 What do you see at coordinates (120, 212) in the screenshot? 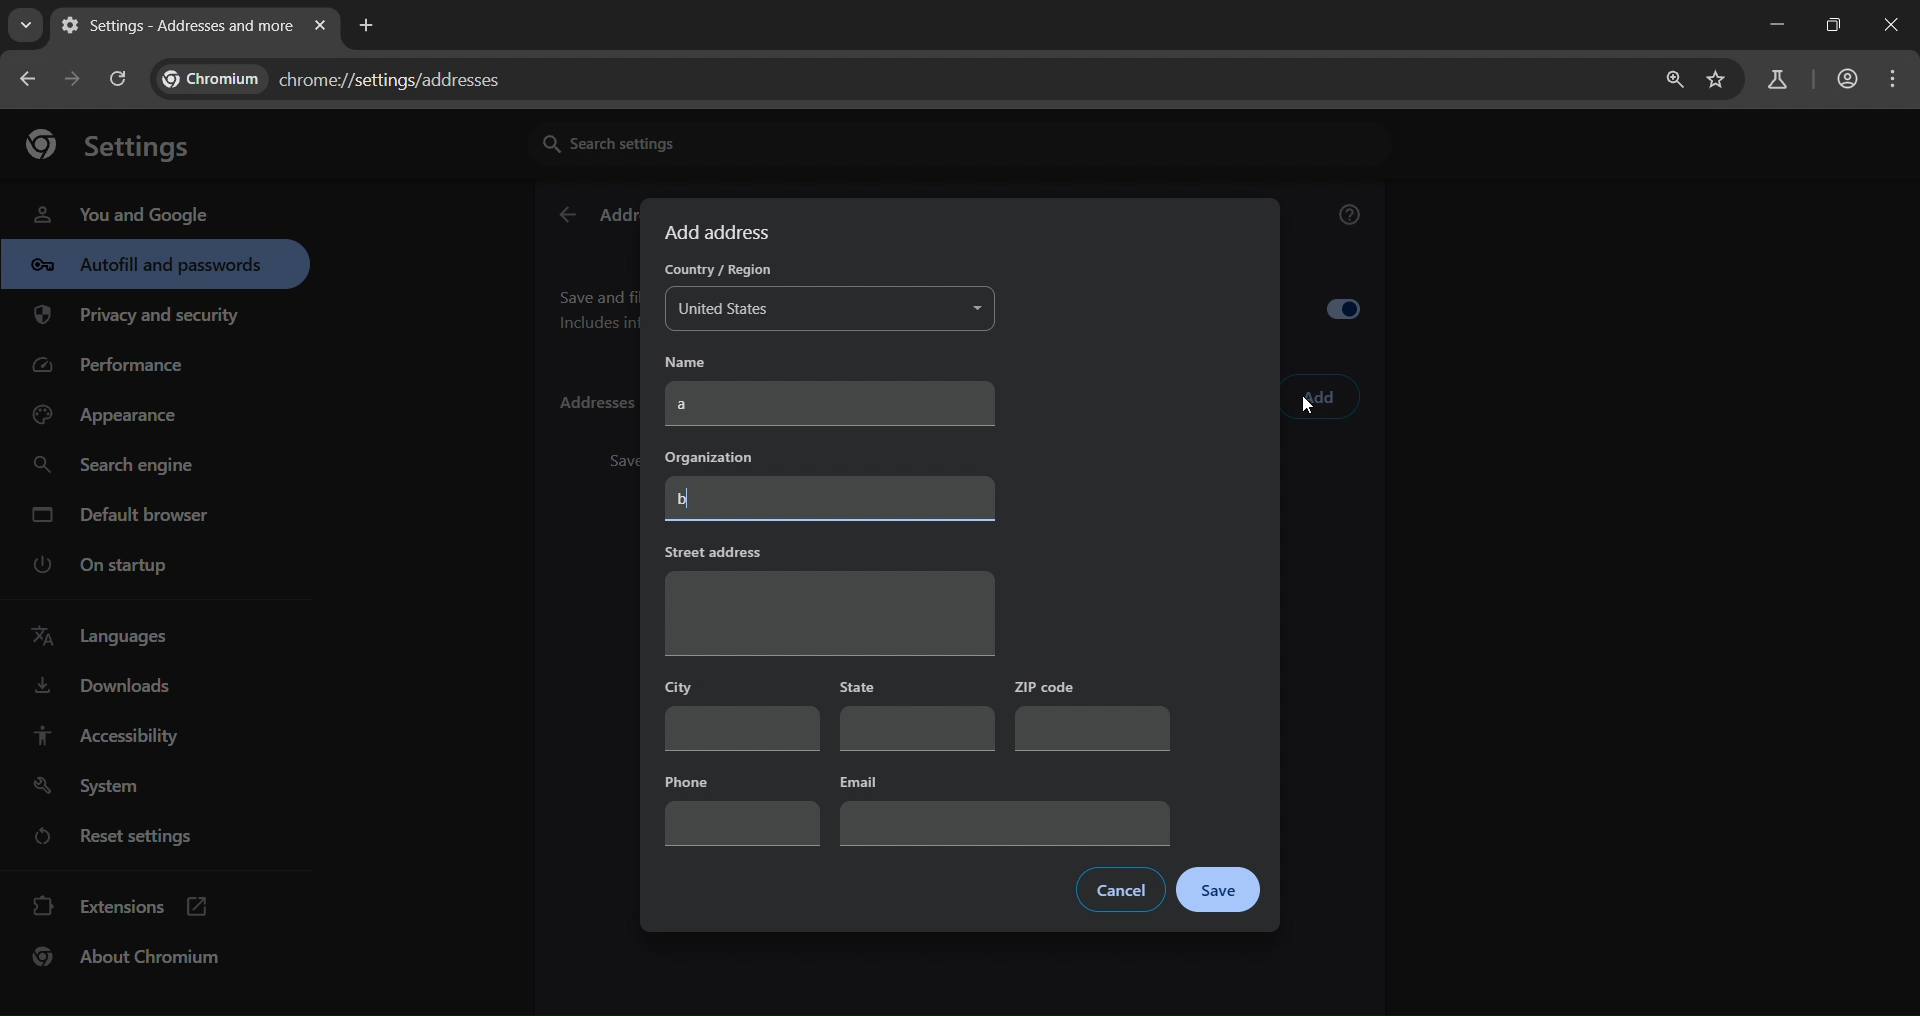
I see `you and google ` at bounding box center [120, 212].